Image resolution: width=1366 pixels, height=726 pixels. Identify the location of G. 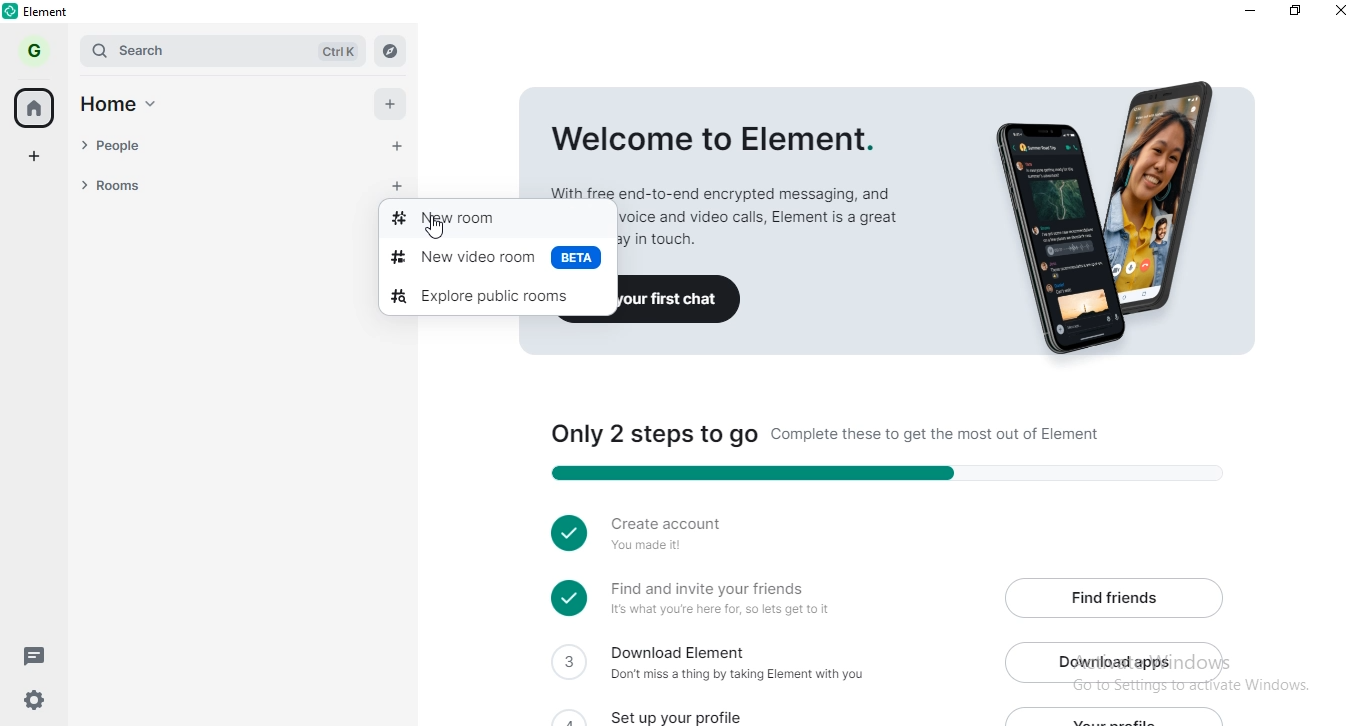
(37, 50).